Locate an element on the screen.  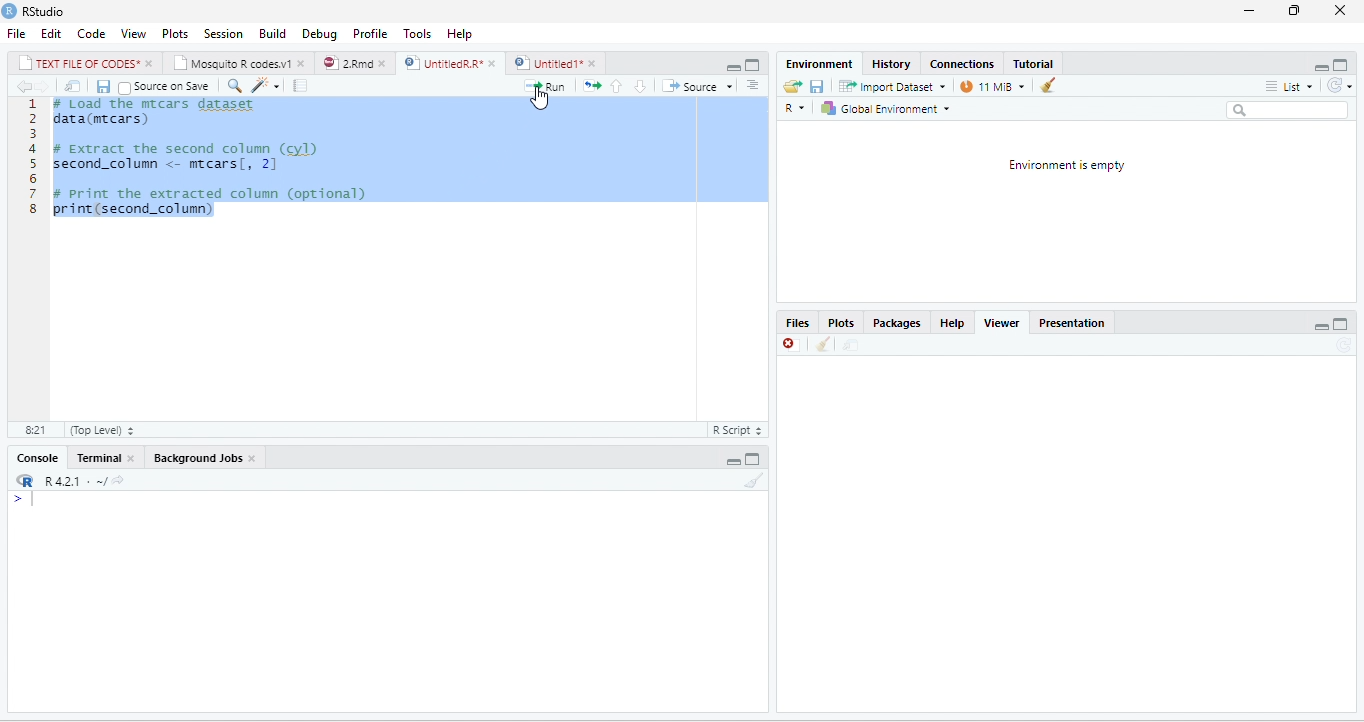
3 is located at coordinates (33, 134).